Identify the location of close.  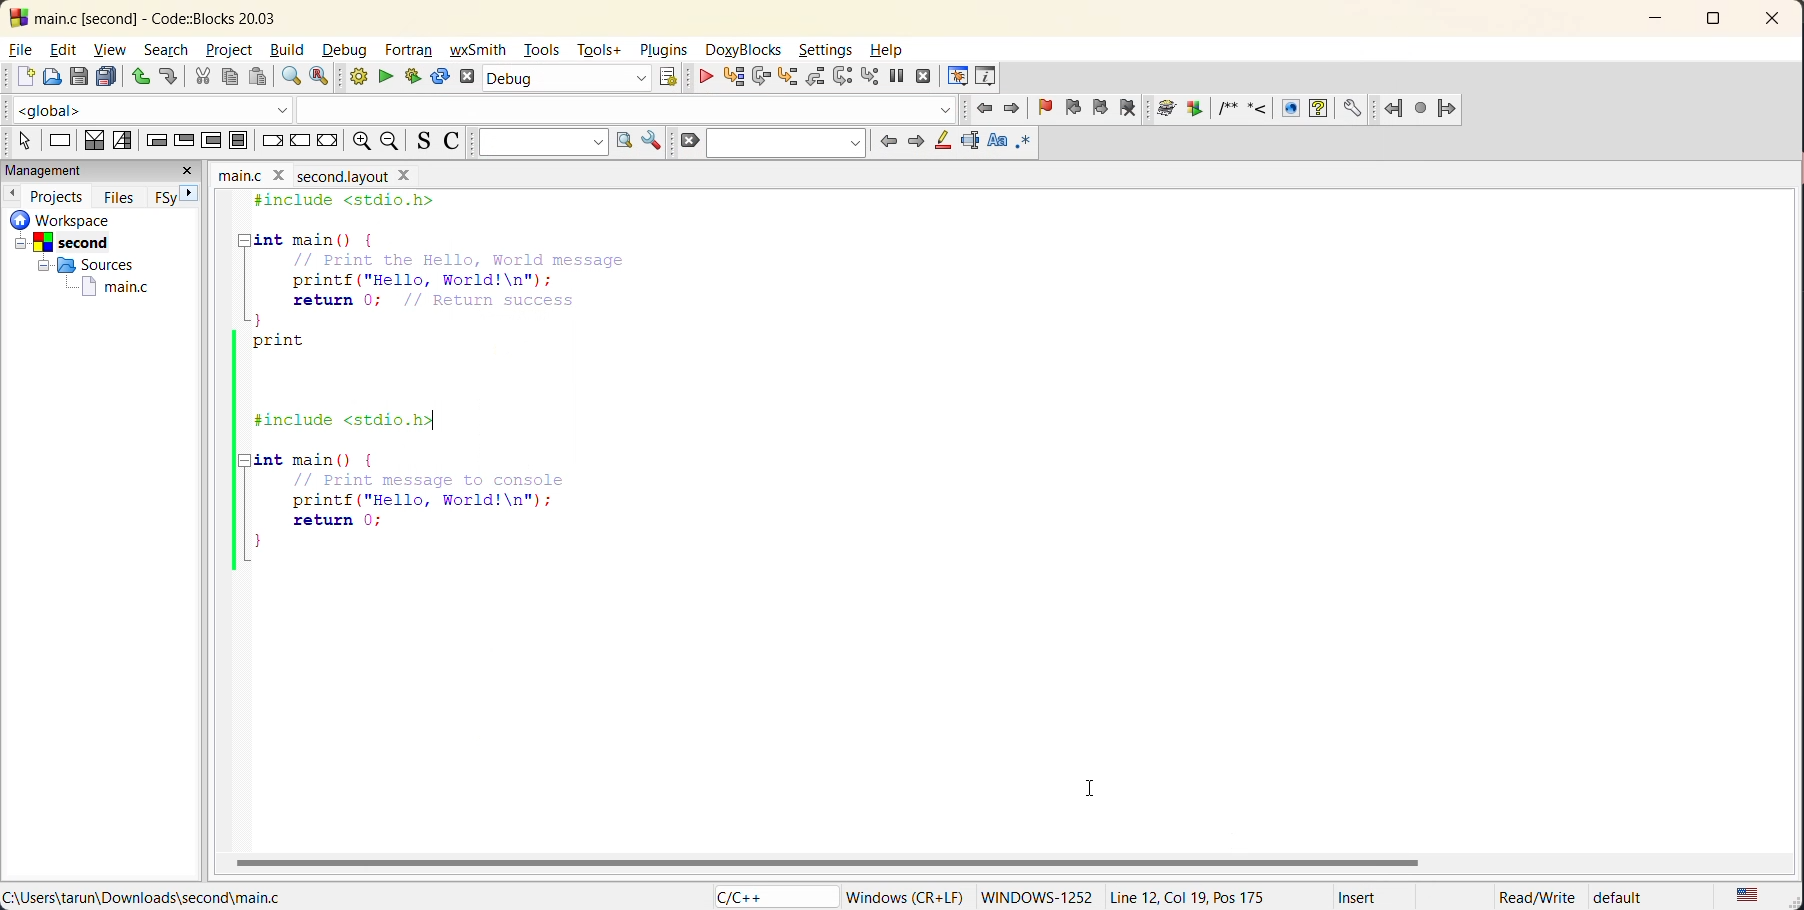
(1776, 23).